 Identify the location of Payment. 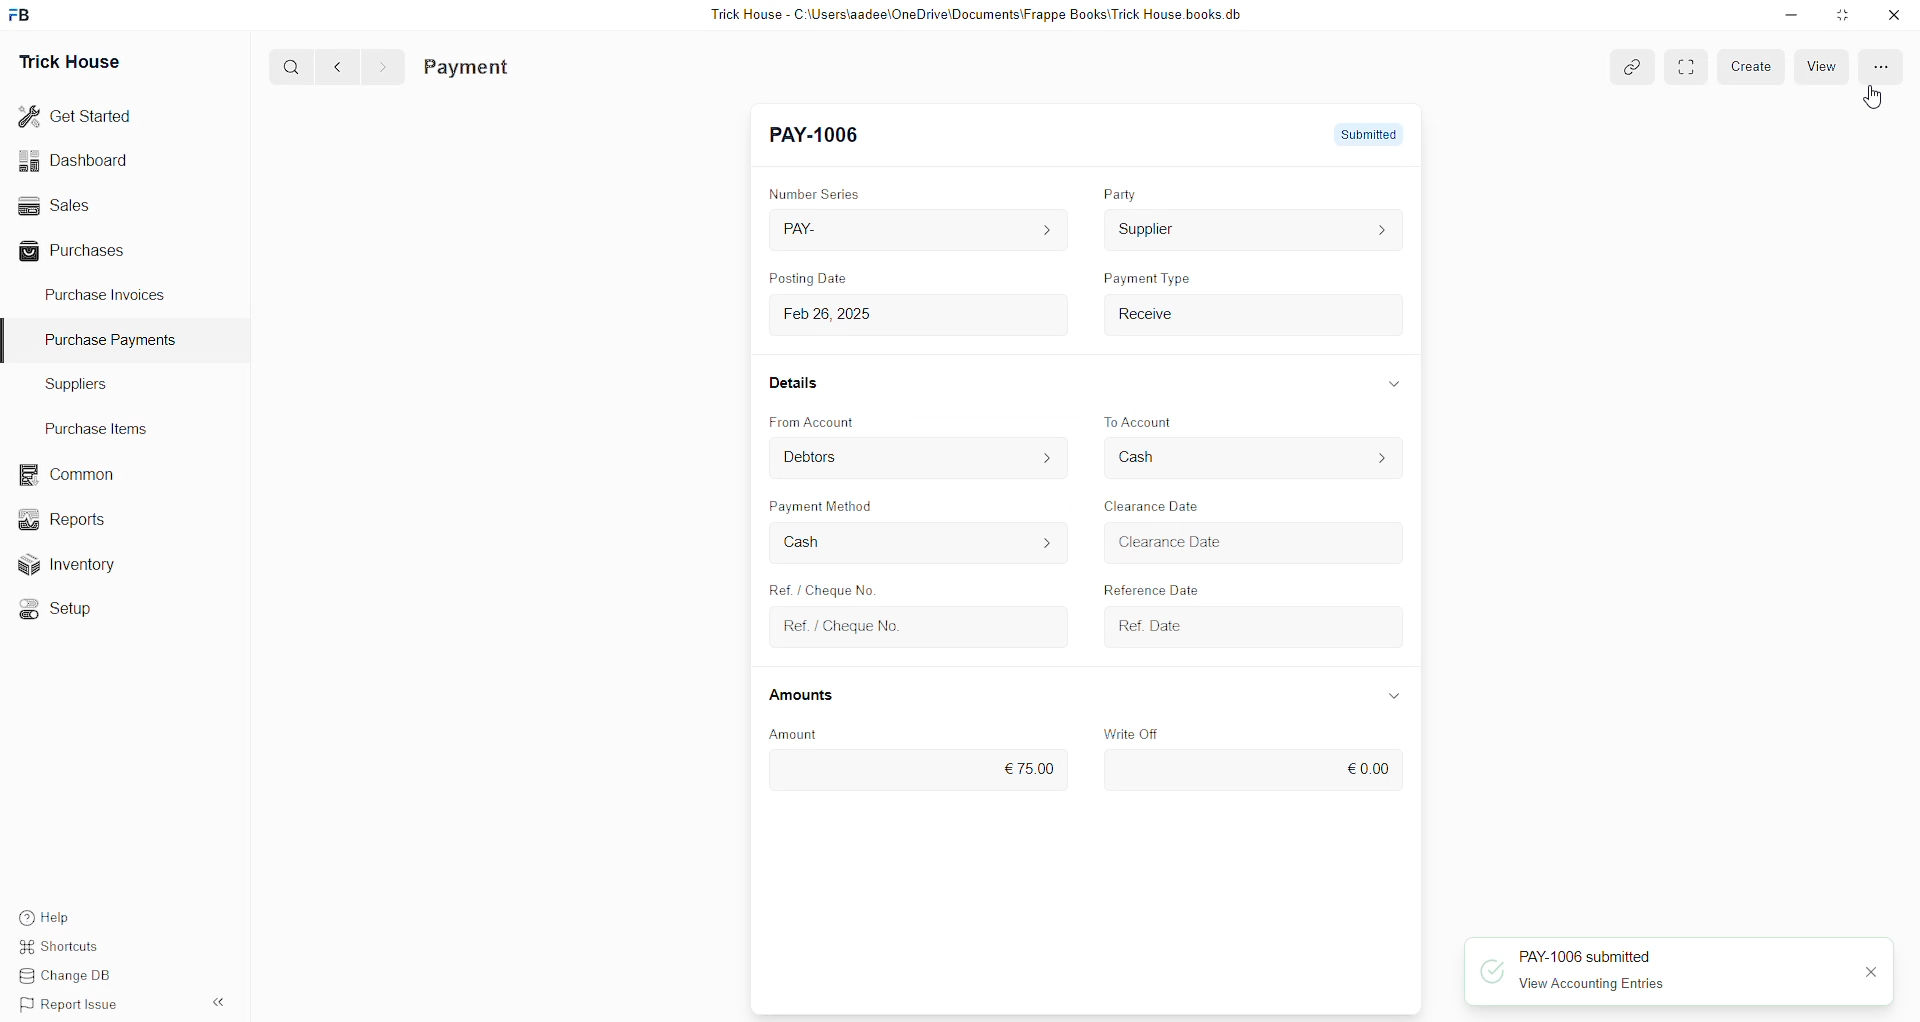
(470, 66).